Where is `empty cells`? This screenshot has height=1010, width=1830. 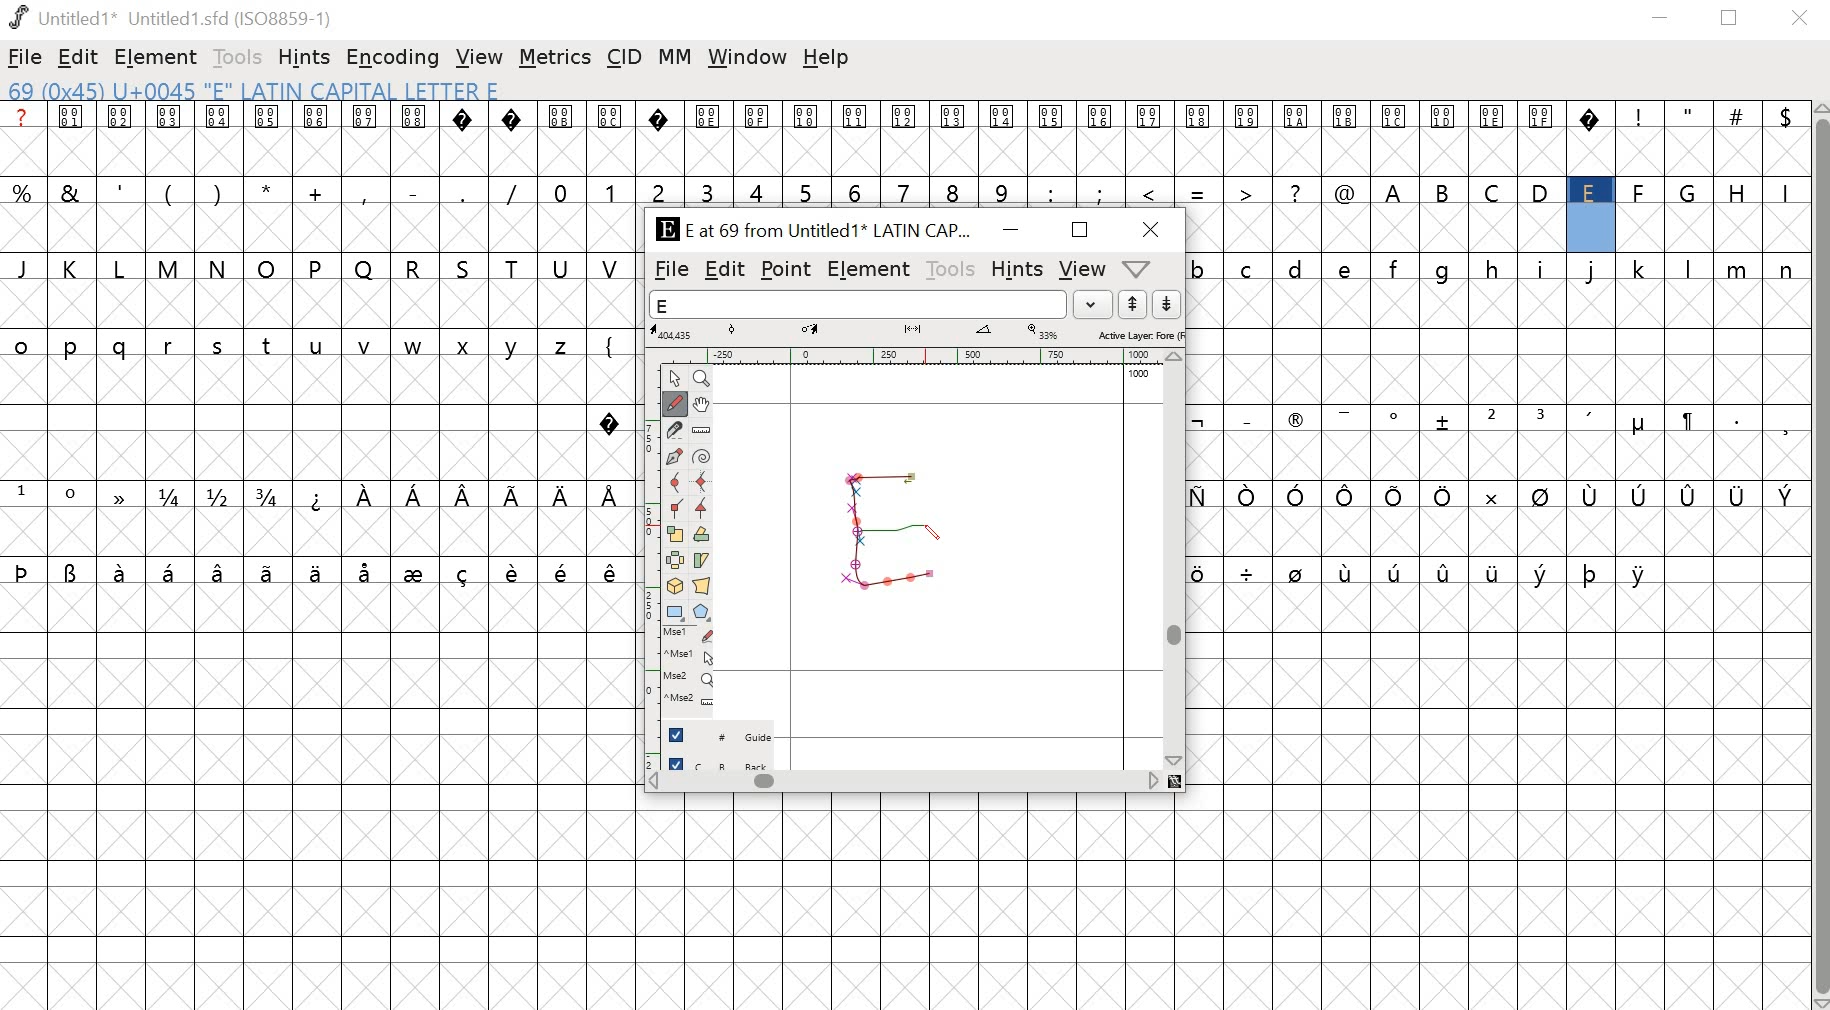
empty cells is located at coordinates (1502, 531).